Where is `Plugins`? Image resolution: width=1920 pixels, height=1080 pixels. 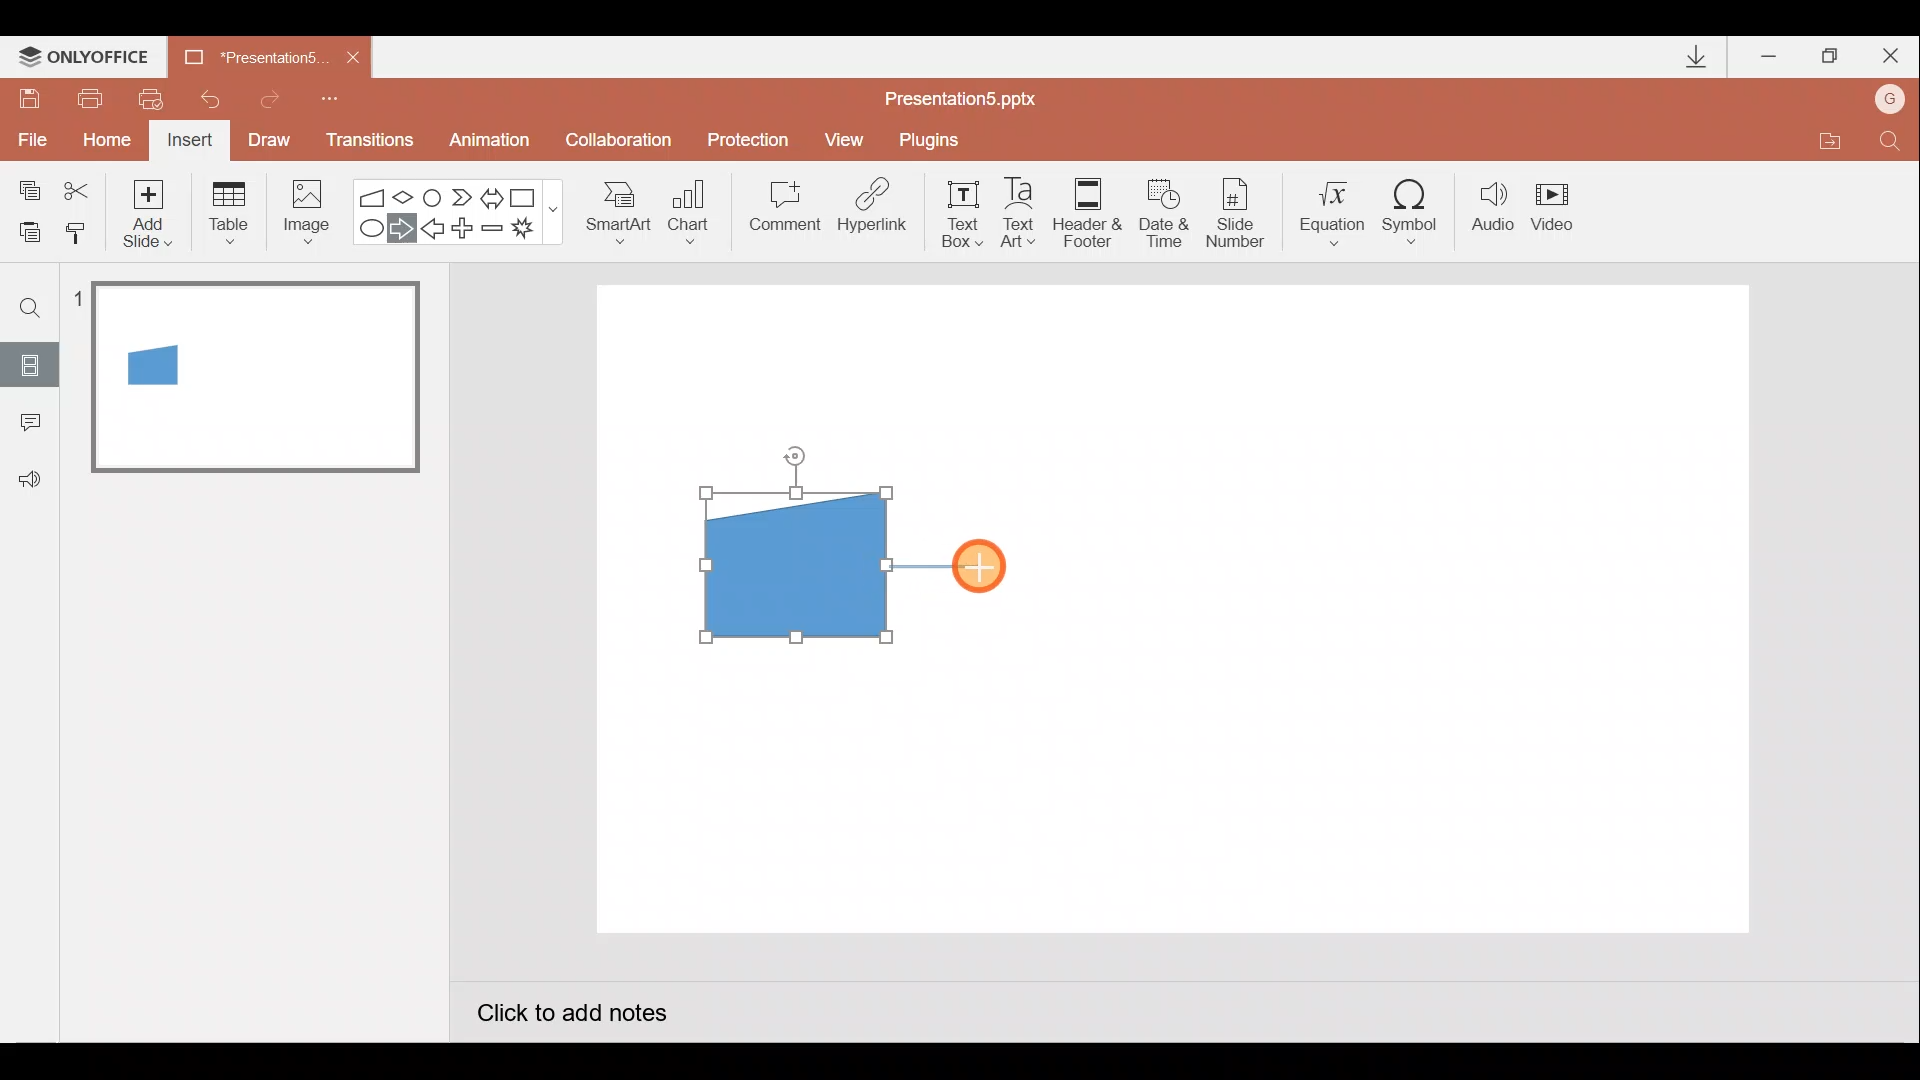 Plugins is located at coordinates (934, 140).